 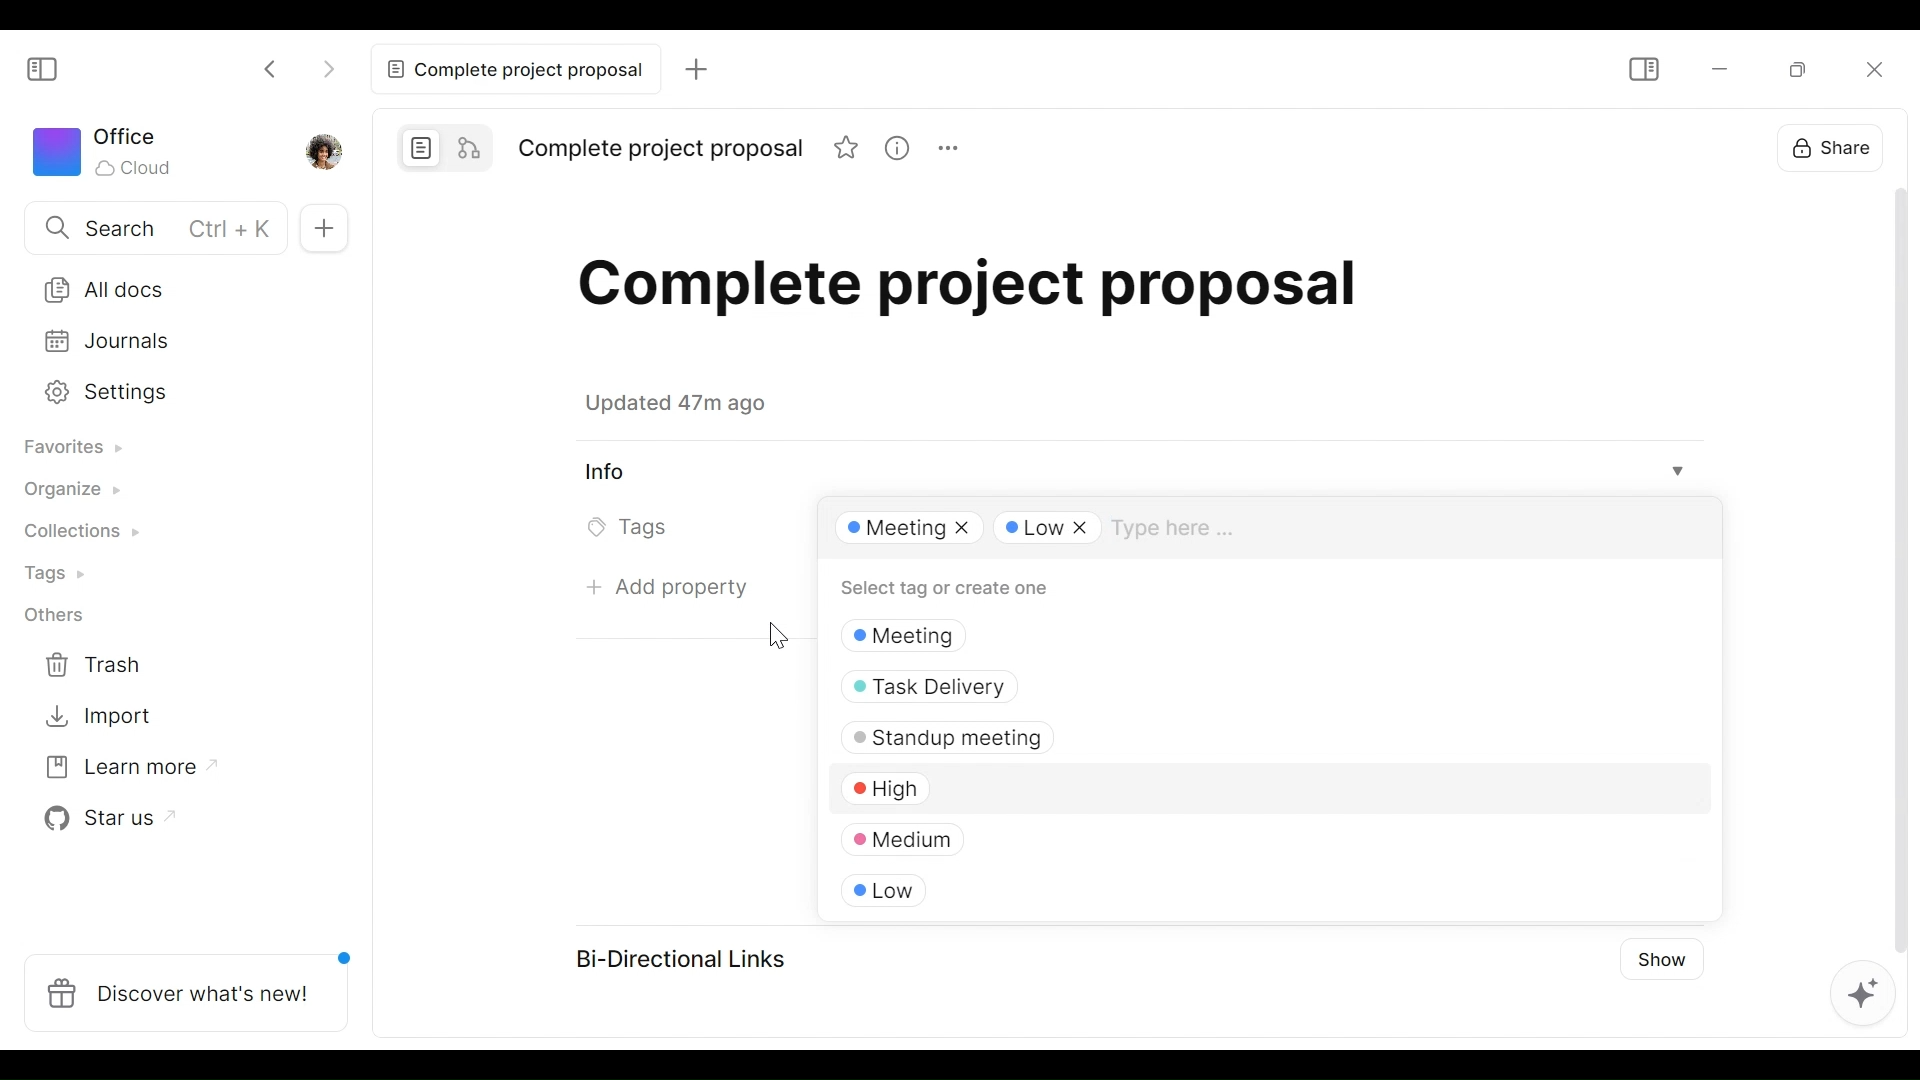 What do you see at coordinates (275, 66) in the screenshot?
I see `Click to go back` at bounding box center [275, 66].